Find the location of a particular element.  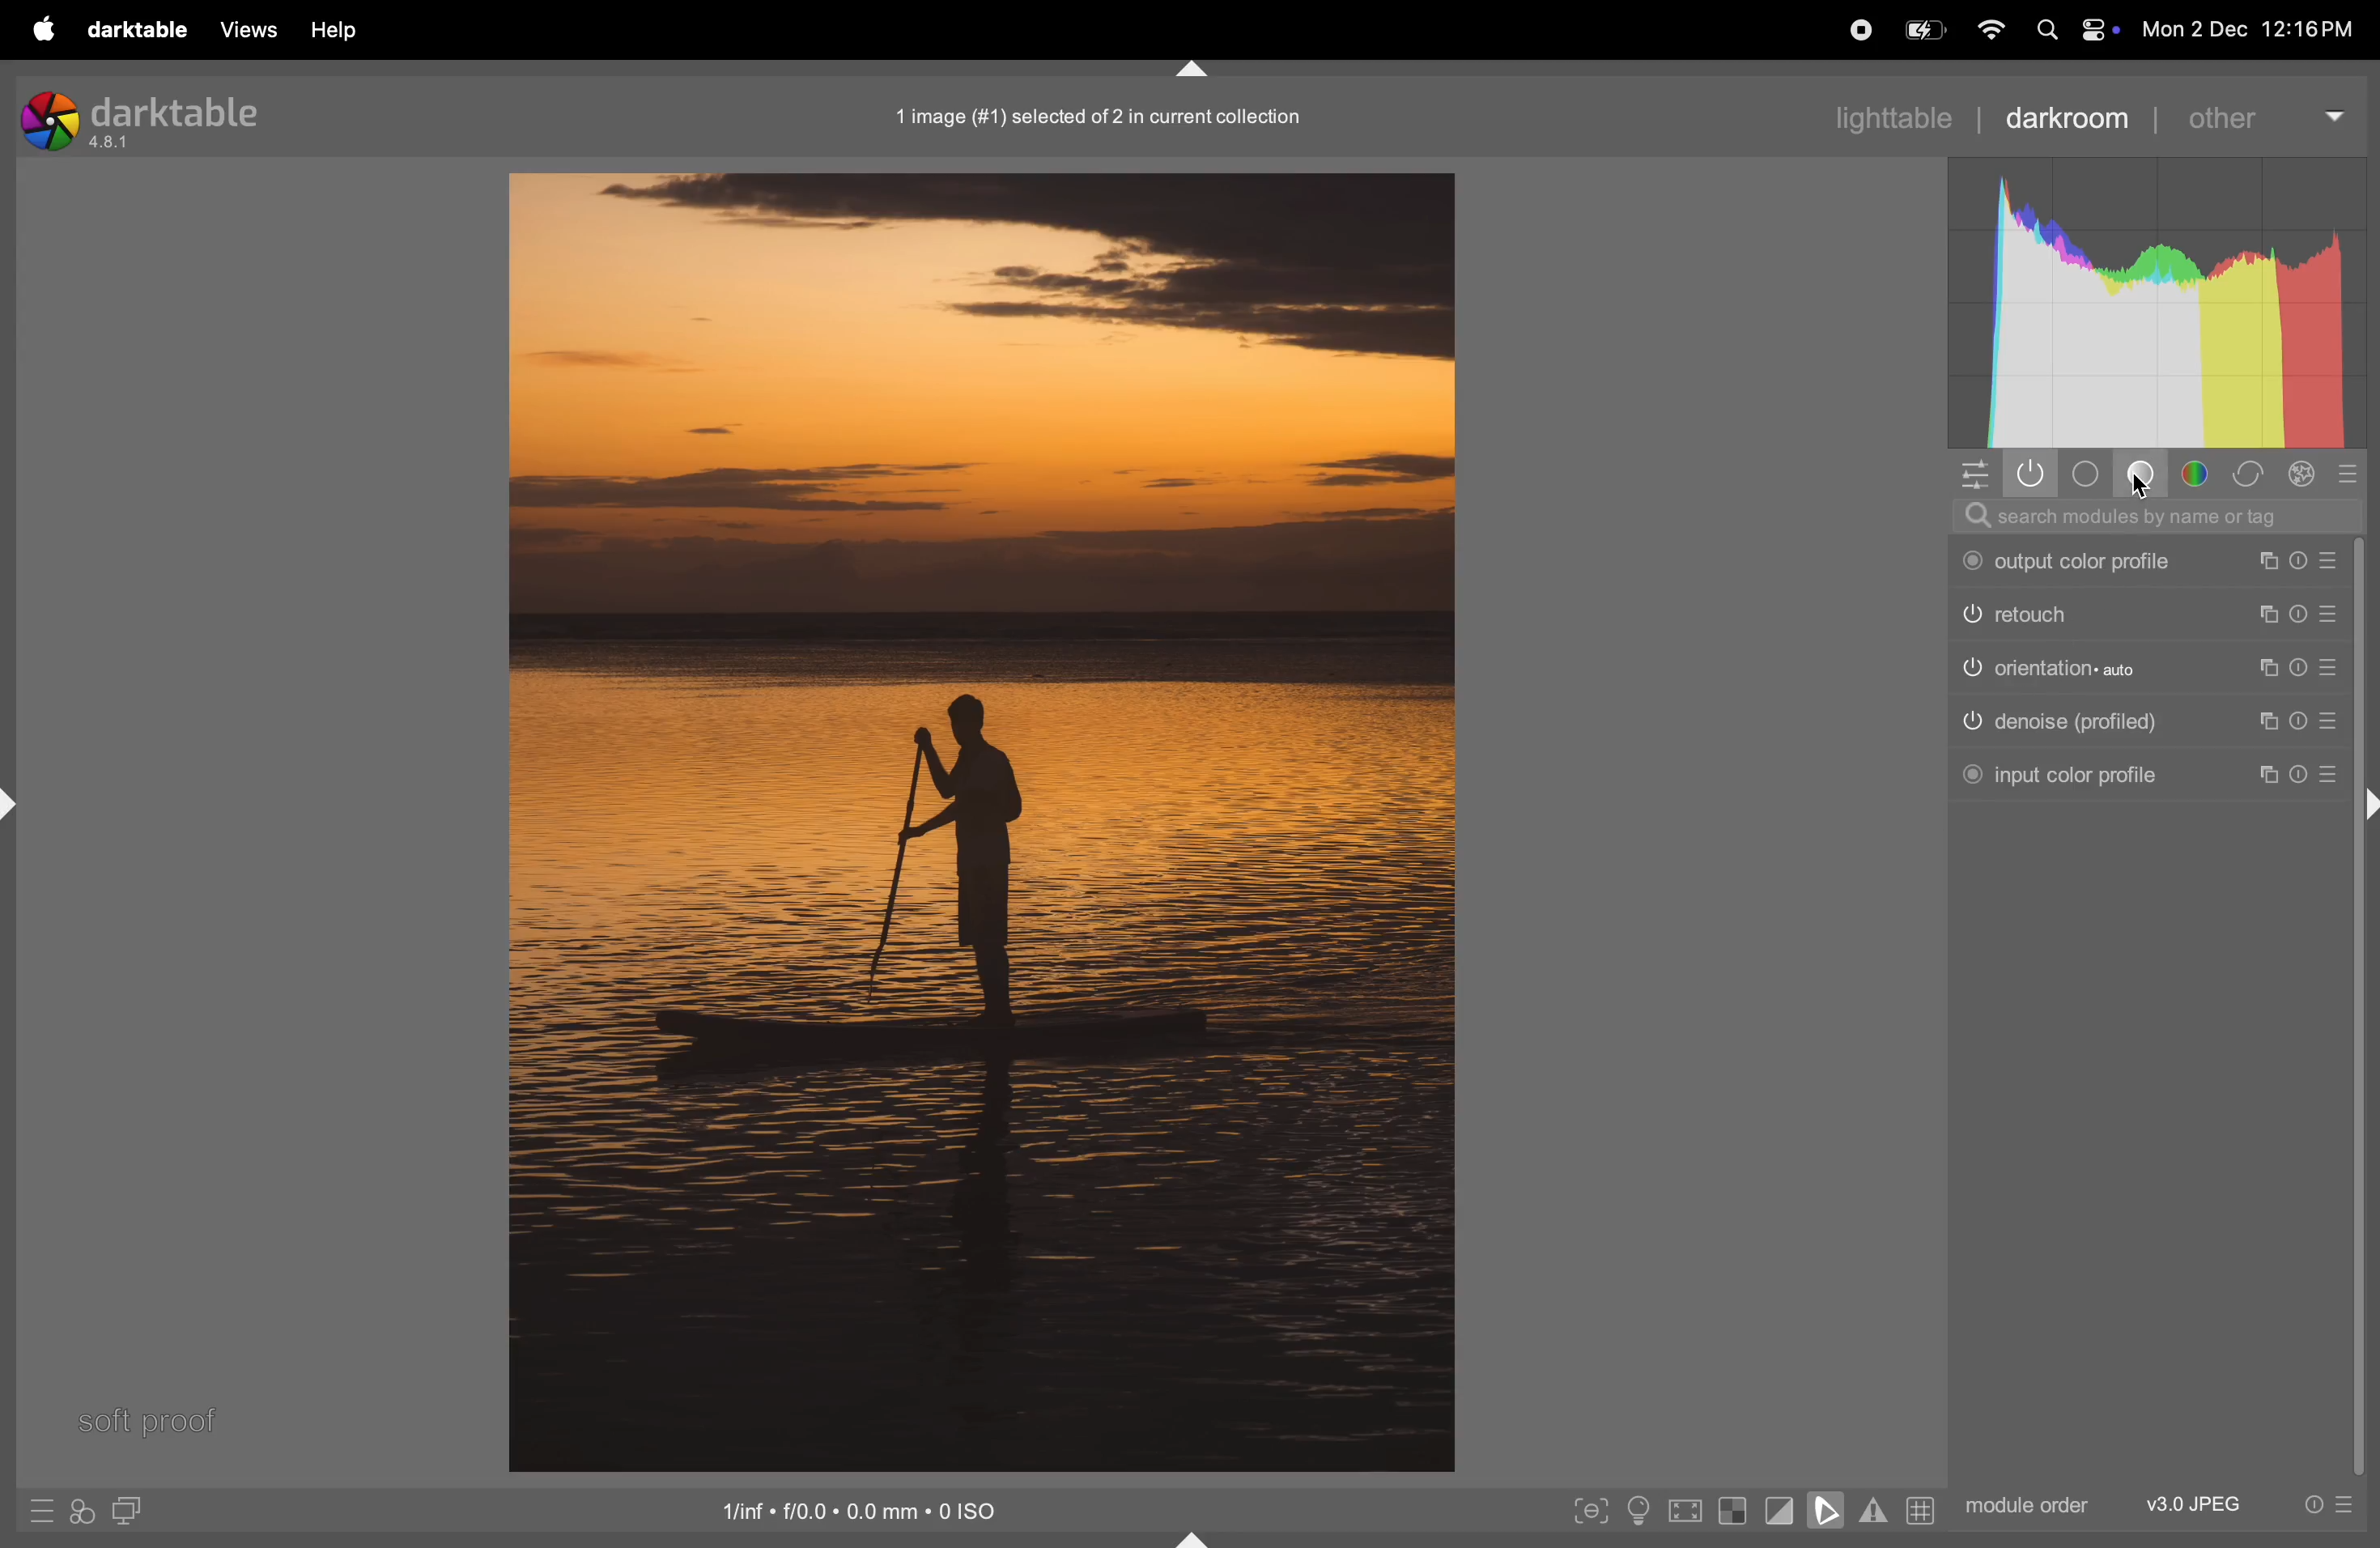

darktable is located at coordinates (136, 31).